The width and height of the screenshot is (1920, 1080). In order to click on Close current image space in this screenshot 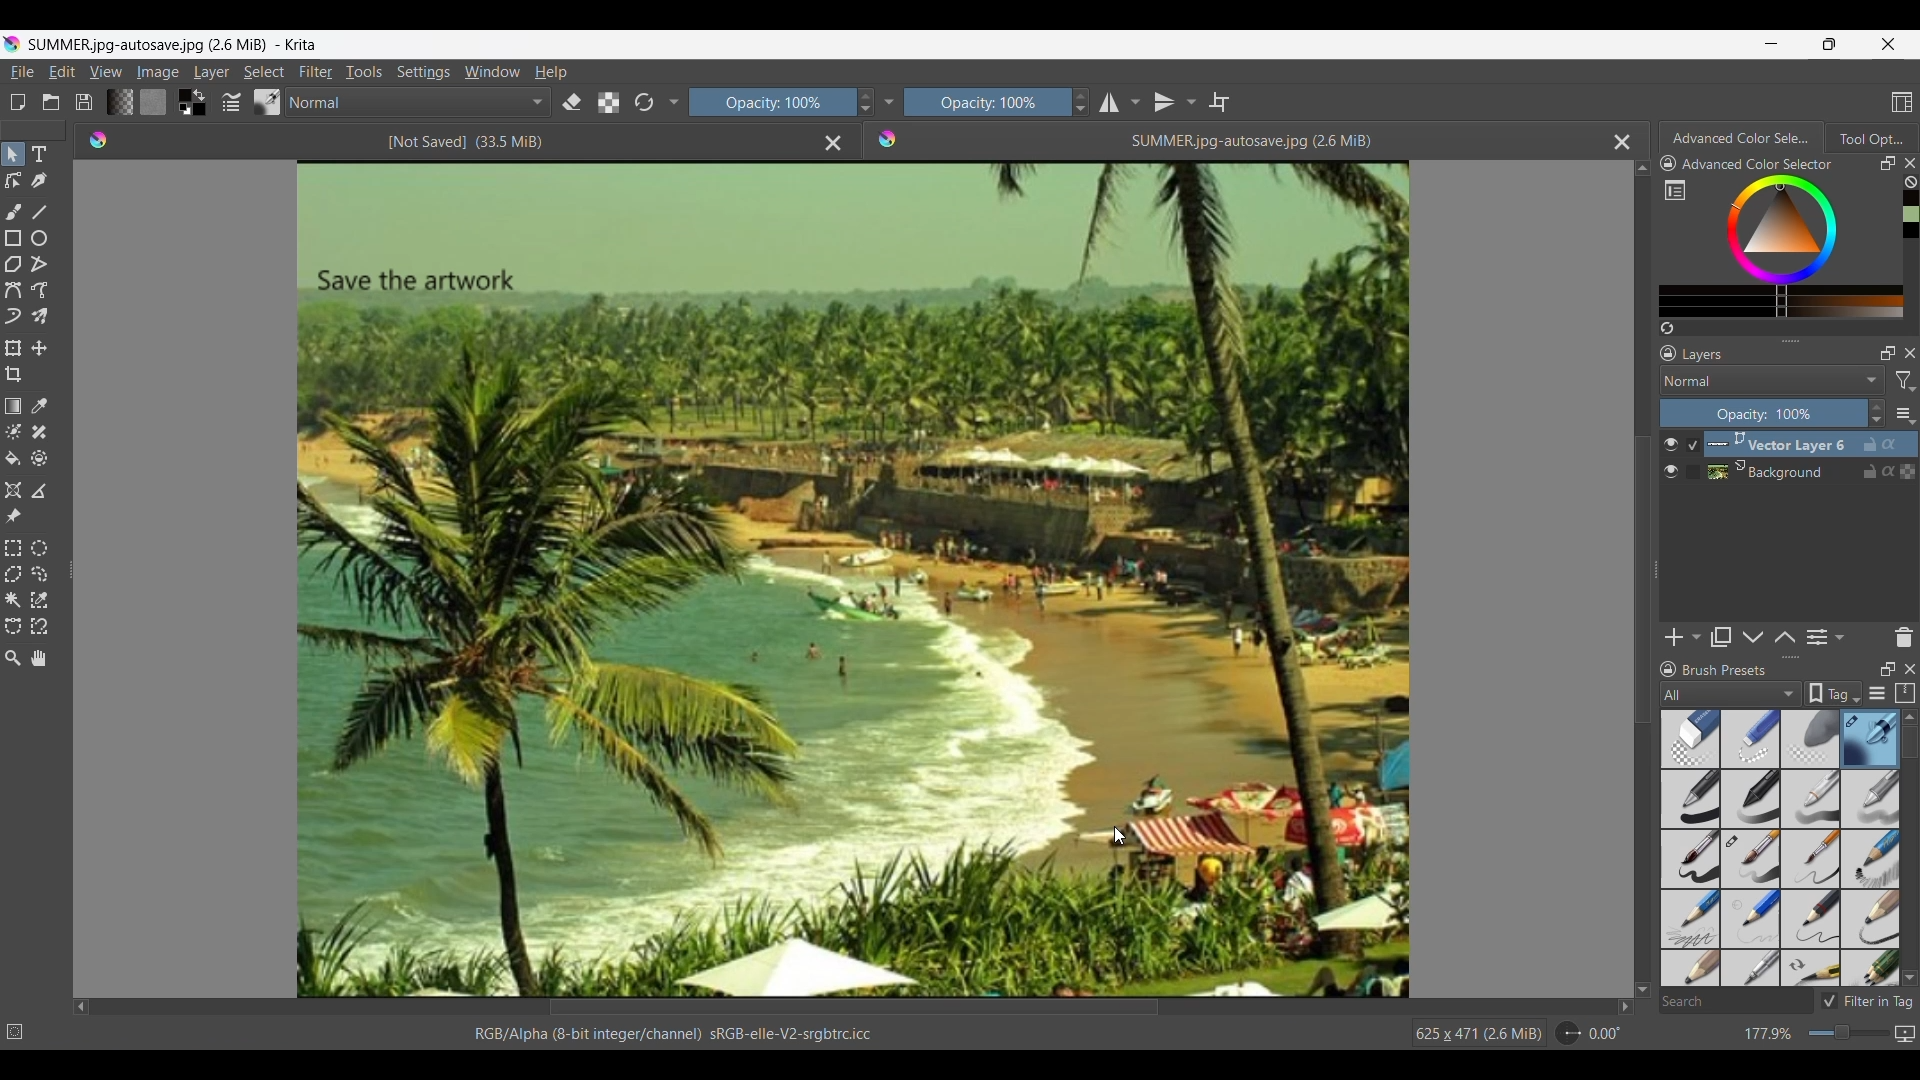, I will do `click(1622, 143)`.